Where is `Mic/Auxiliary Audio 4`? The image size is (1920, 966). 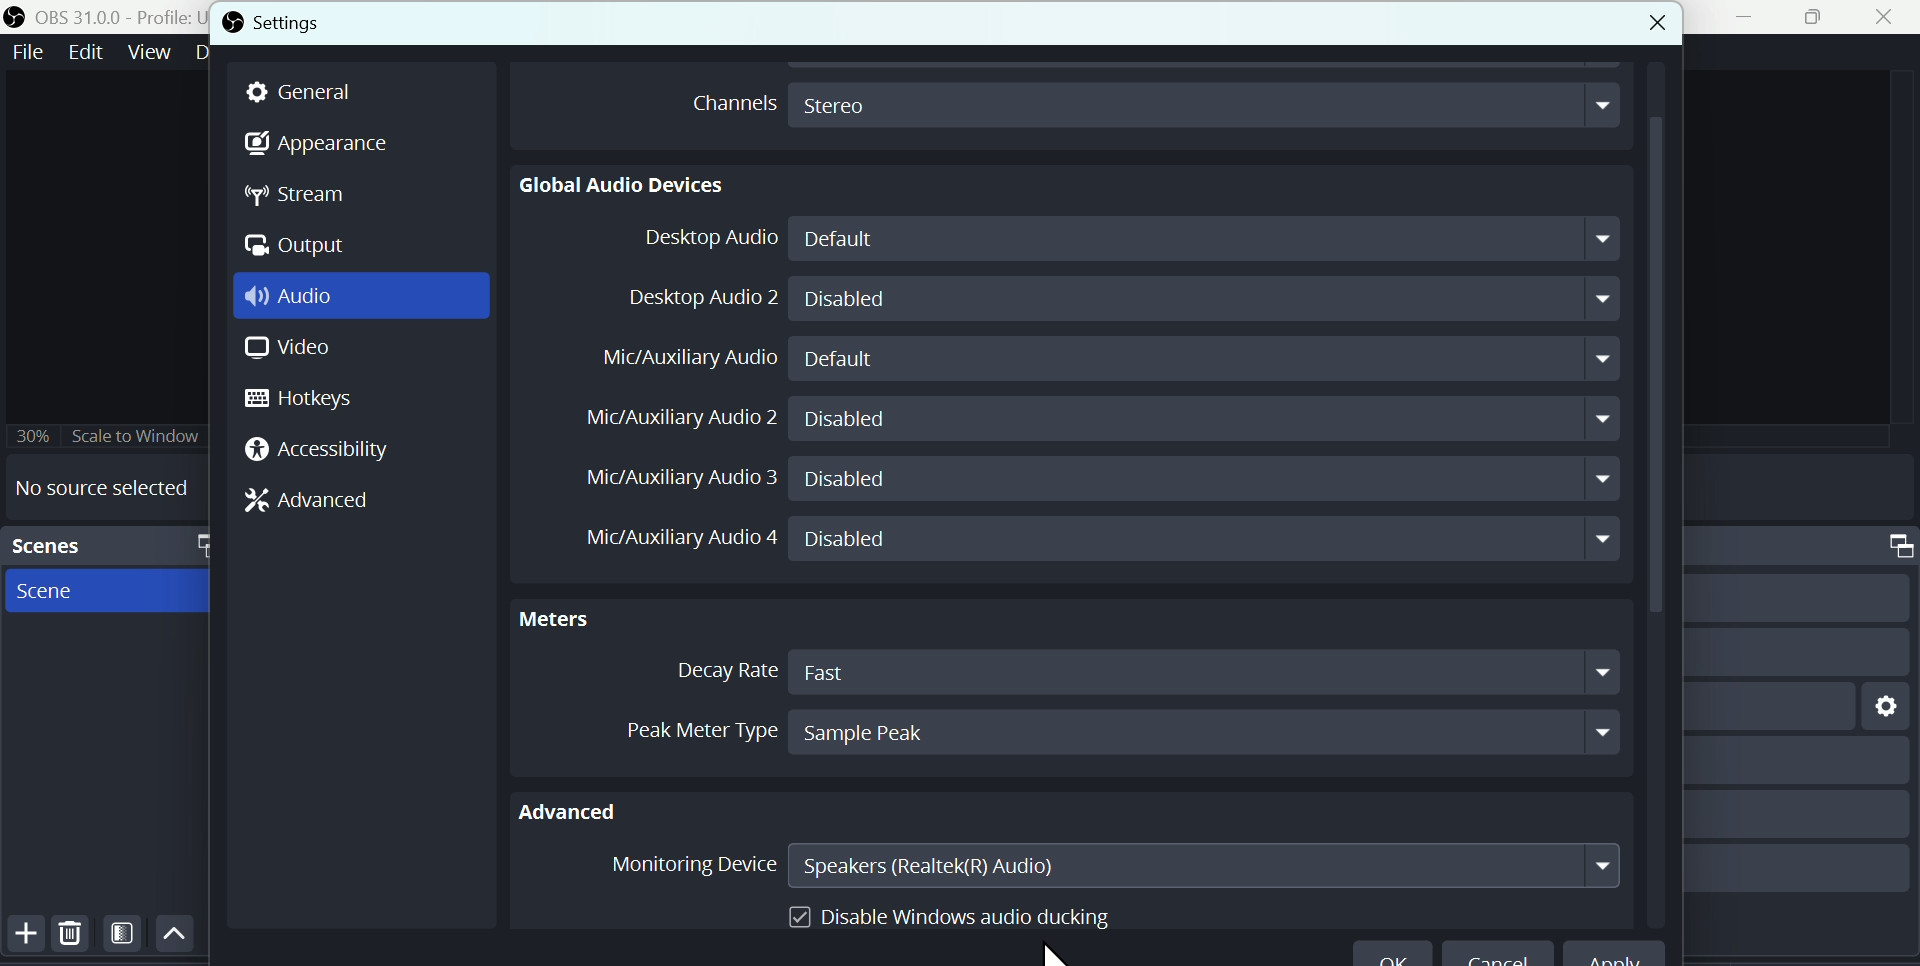 Mic/Auxiliary Audio 4 is located at coordinates (667, 541).